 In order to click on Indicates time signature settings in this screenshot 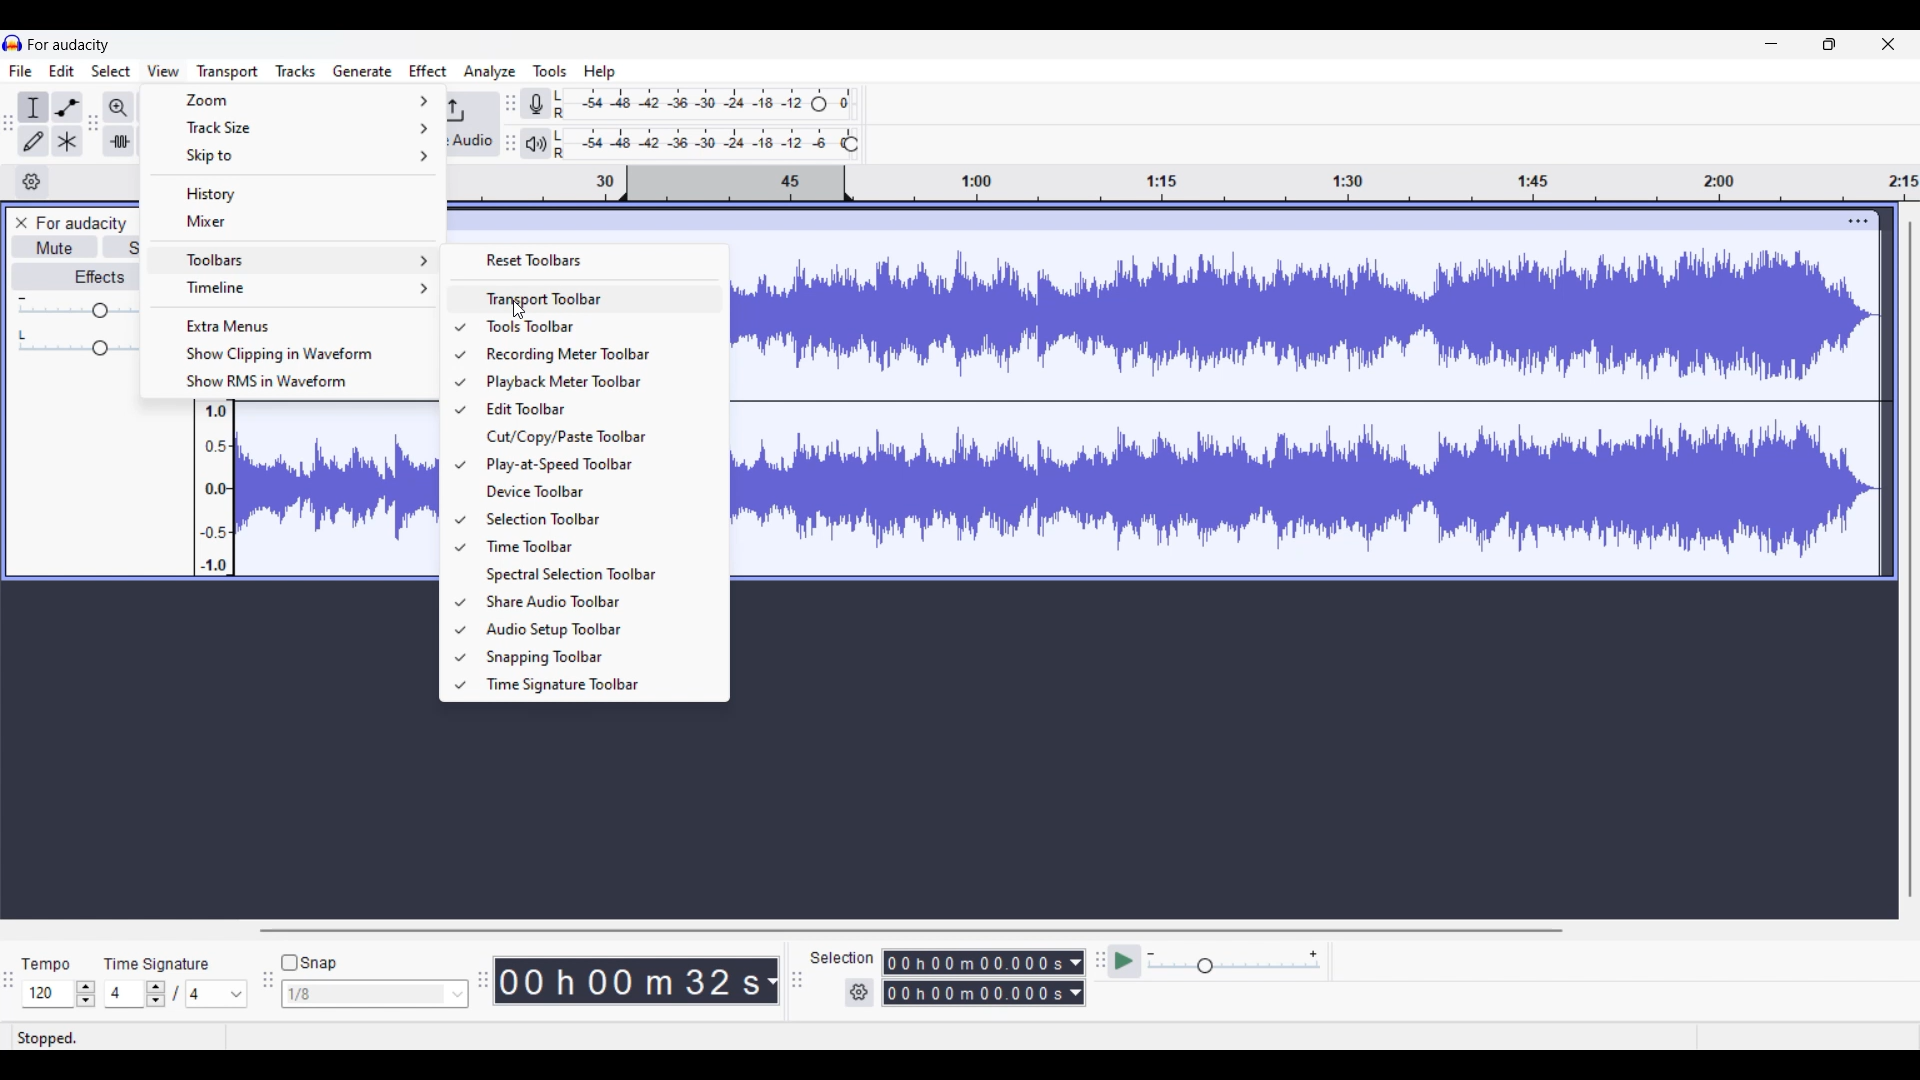, I will do `click(158, 964)`.